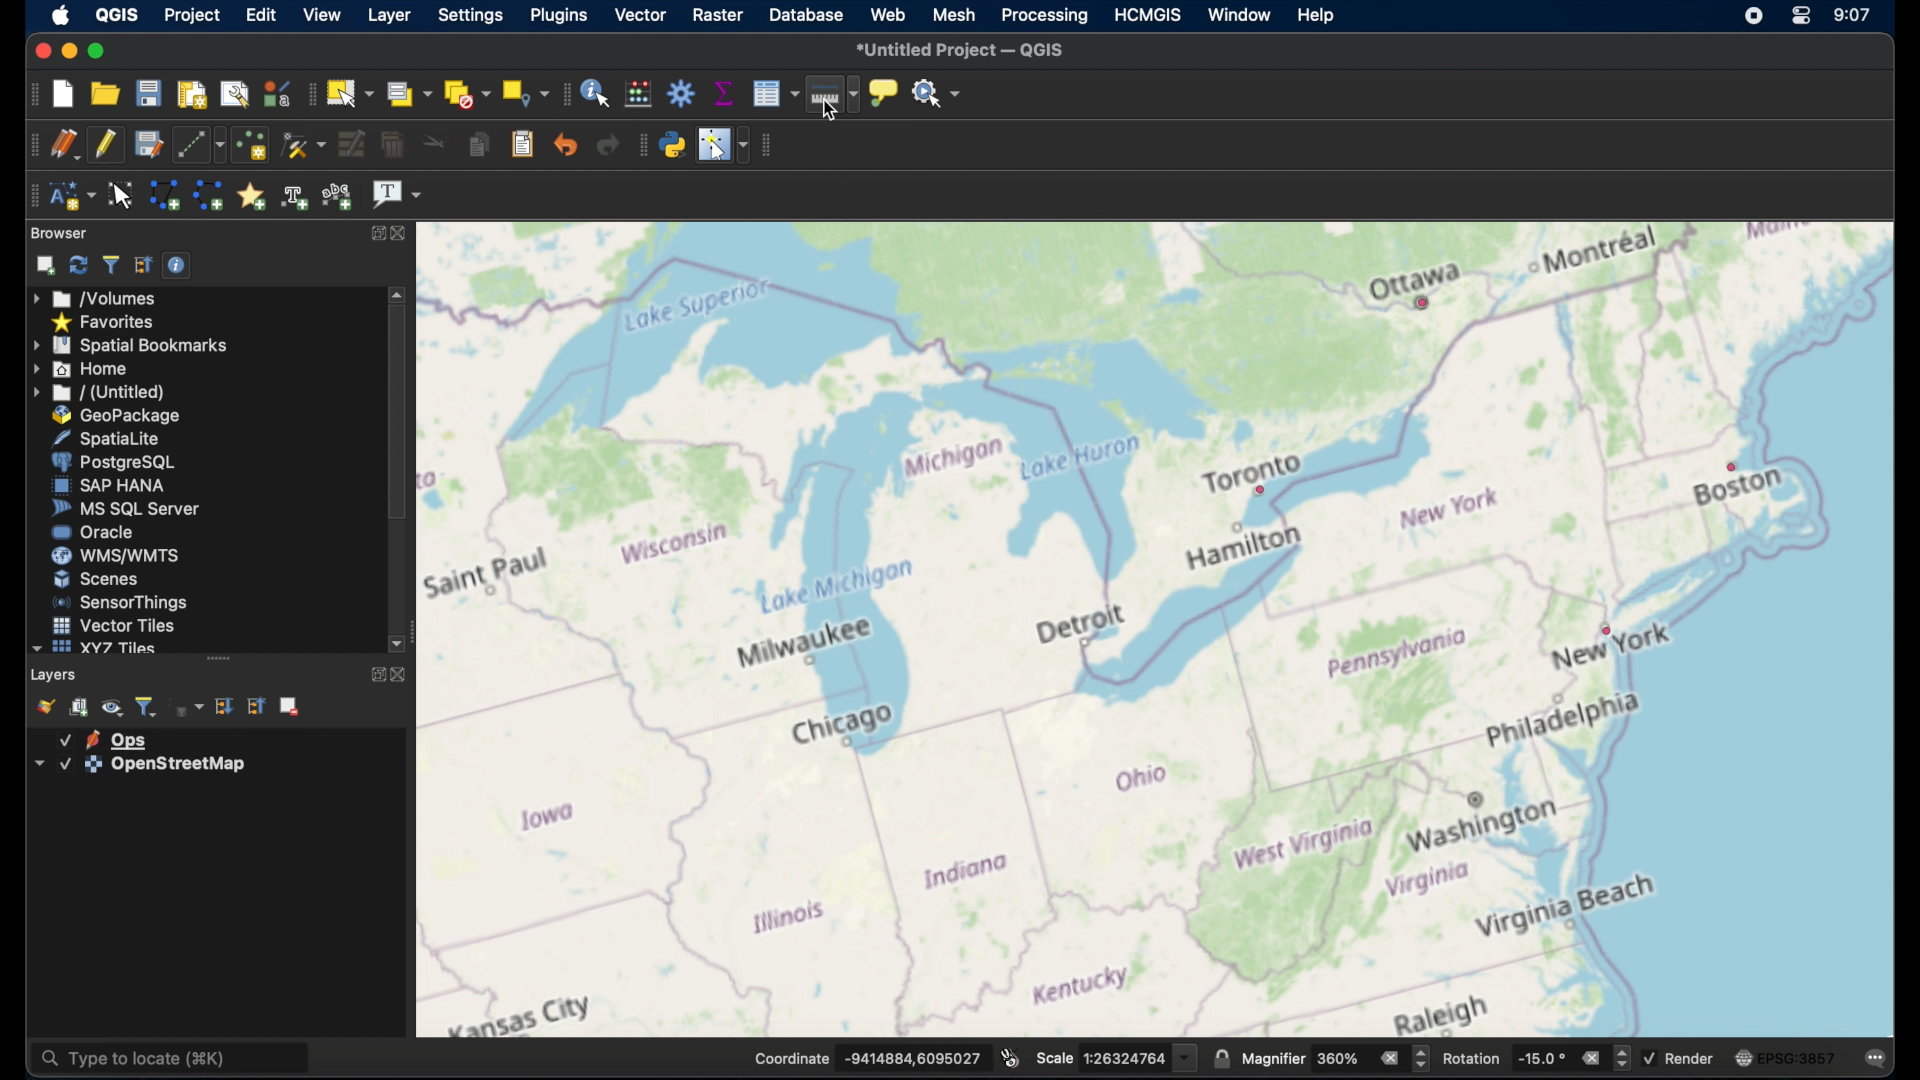 The image size is (1920, 1080). What do you see at coordinates (135, 765) in the screenshot?
I see `layer` at bounding box center [135, 765].